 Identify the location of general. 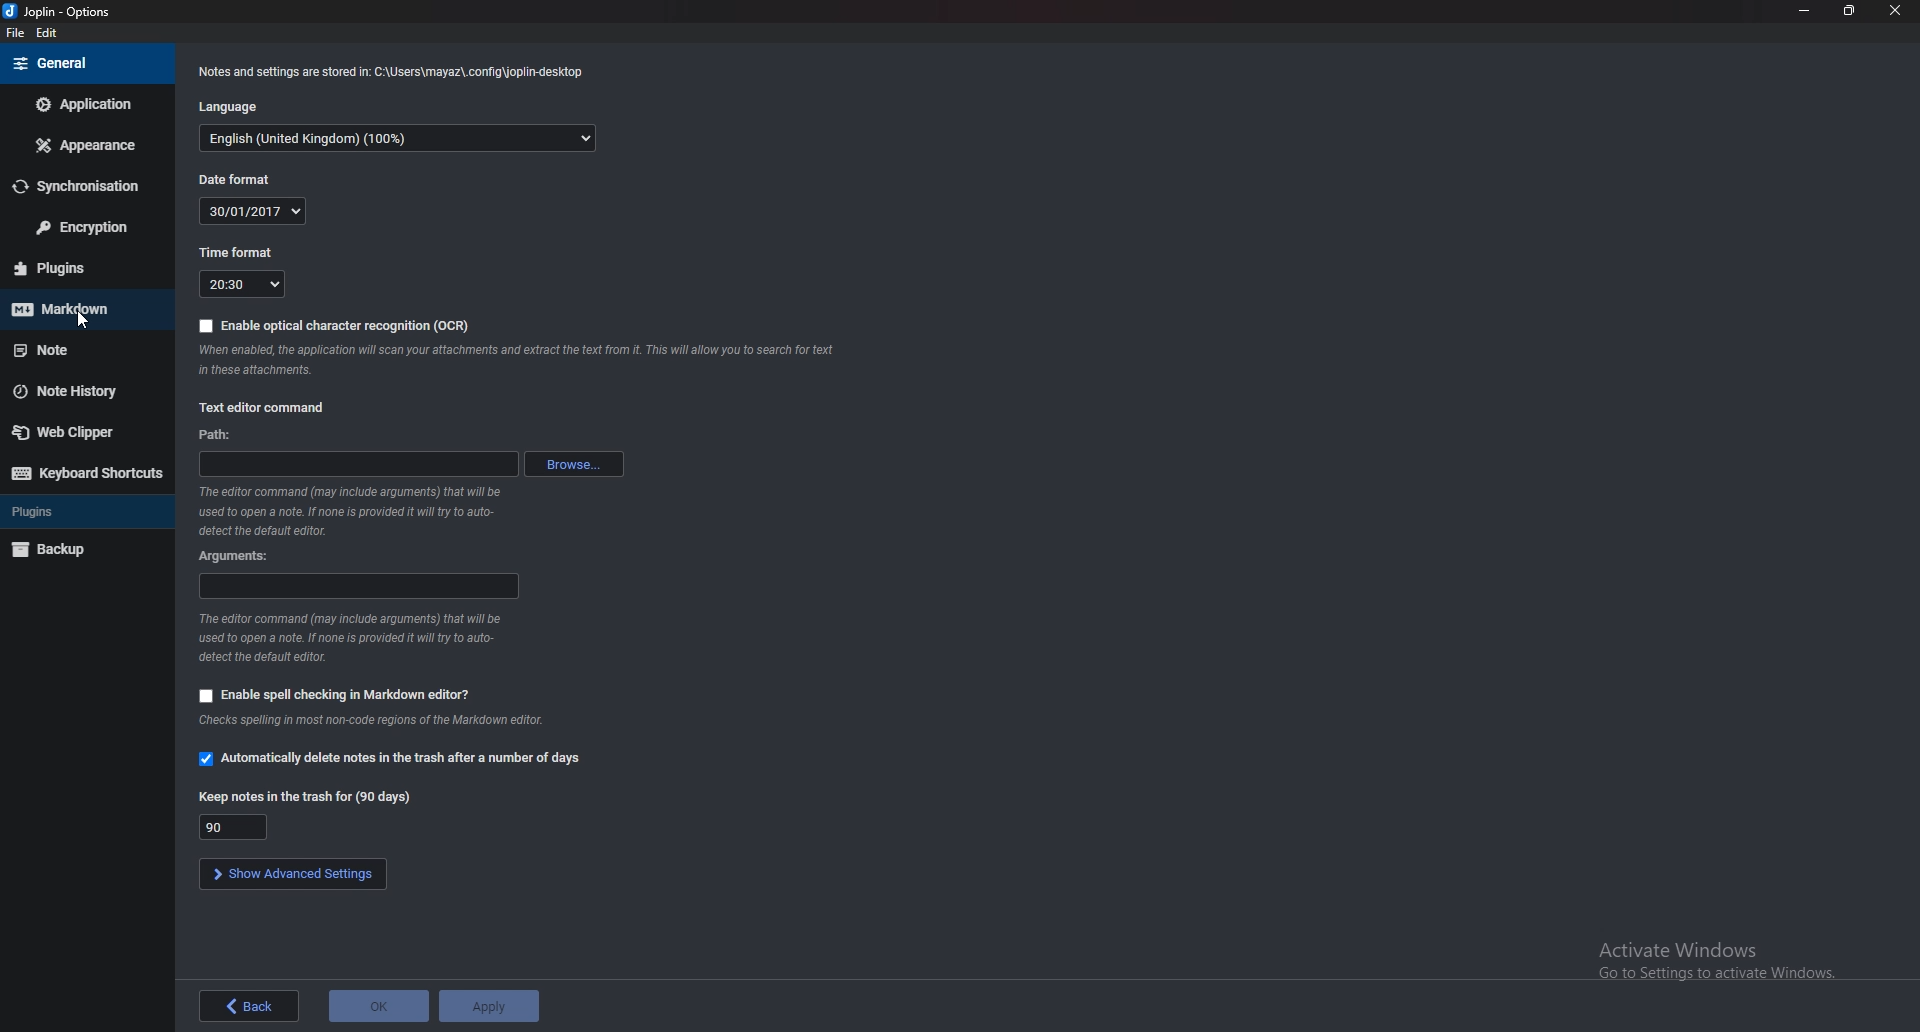
(86, 64).